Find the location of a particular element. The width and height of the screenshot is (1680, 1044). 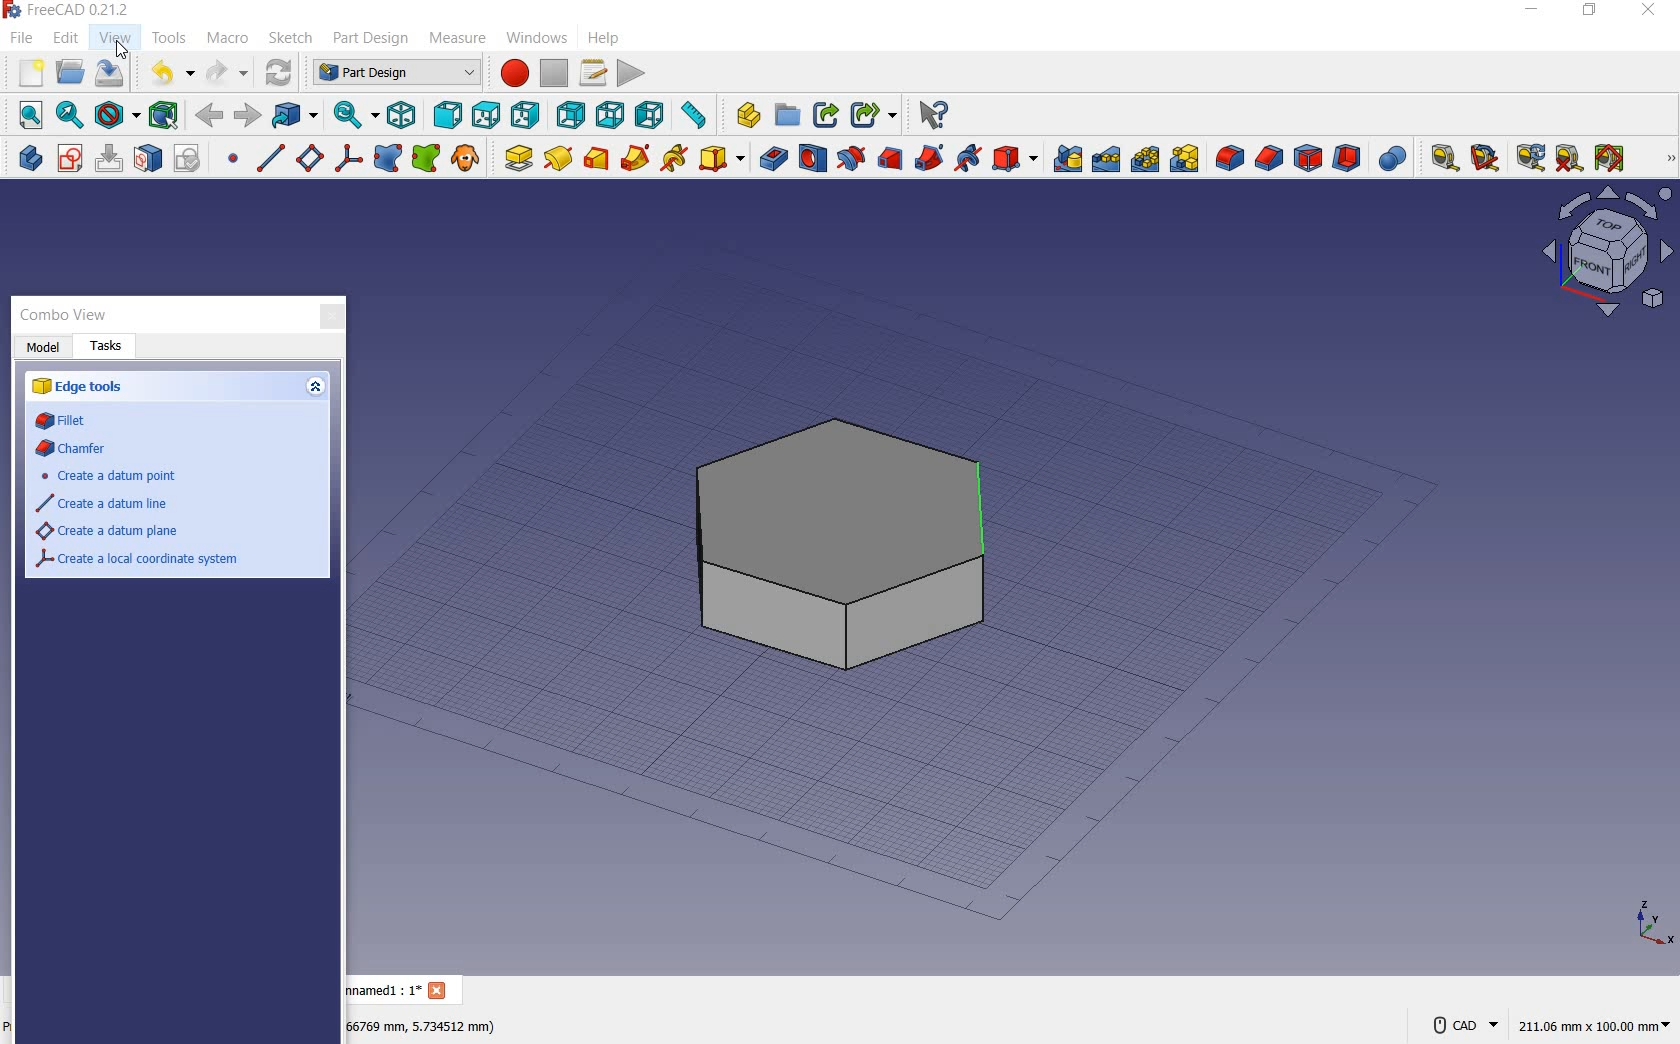

macro recording is located at coordinates (511, 75).